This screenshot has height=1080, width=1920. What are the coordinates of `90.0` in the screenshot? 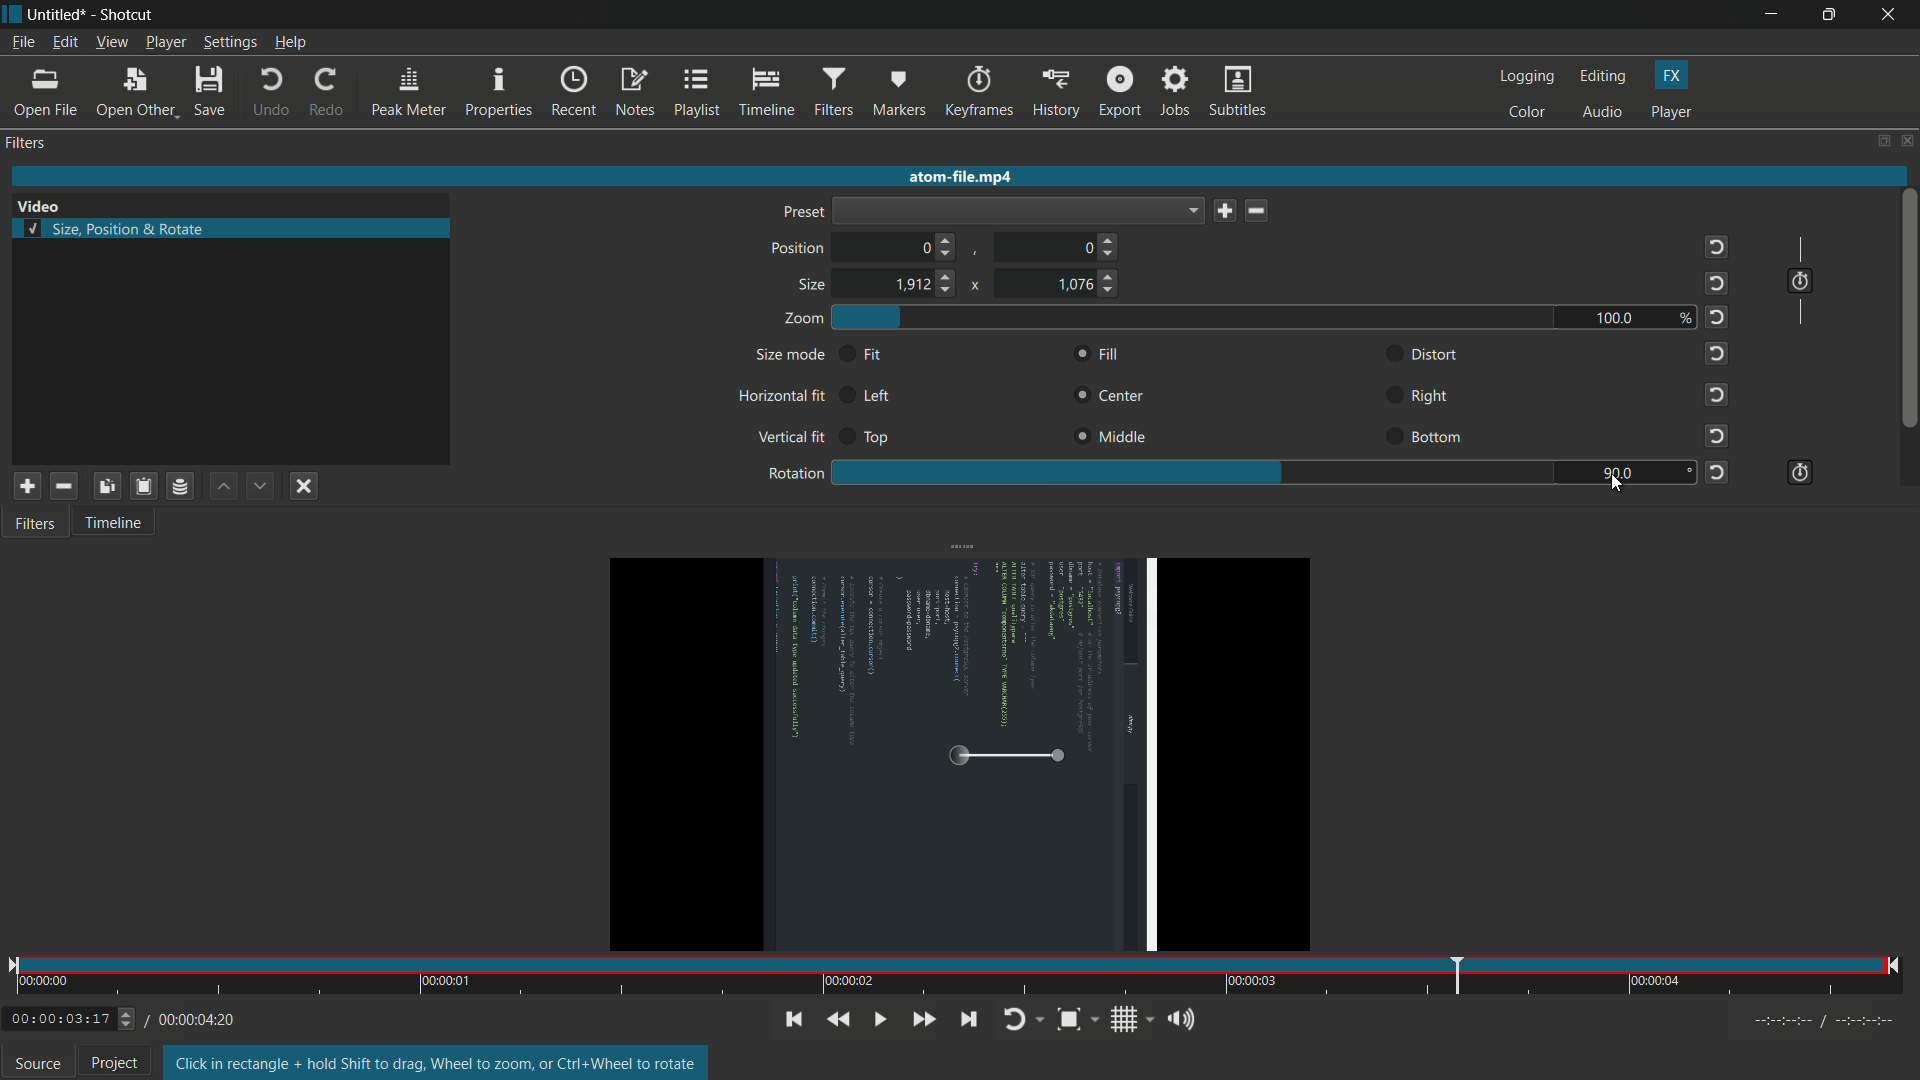 It's located at (1617, 473).